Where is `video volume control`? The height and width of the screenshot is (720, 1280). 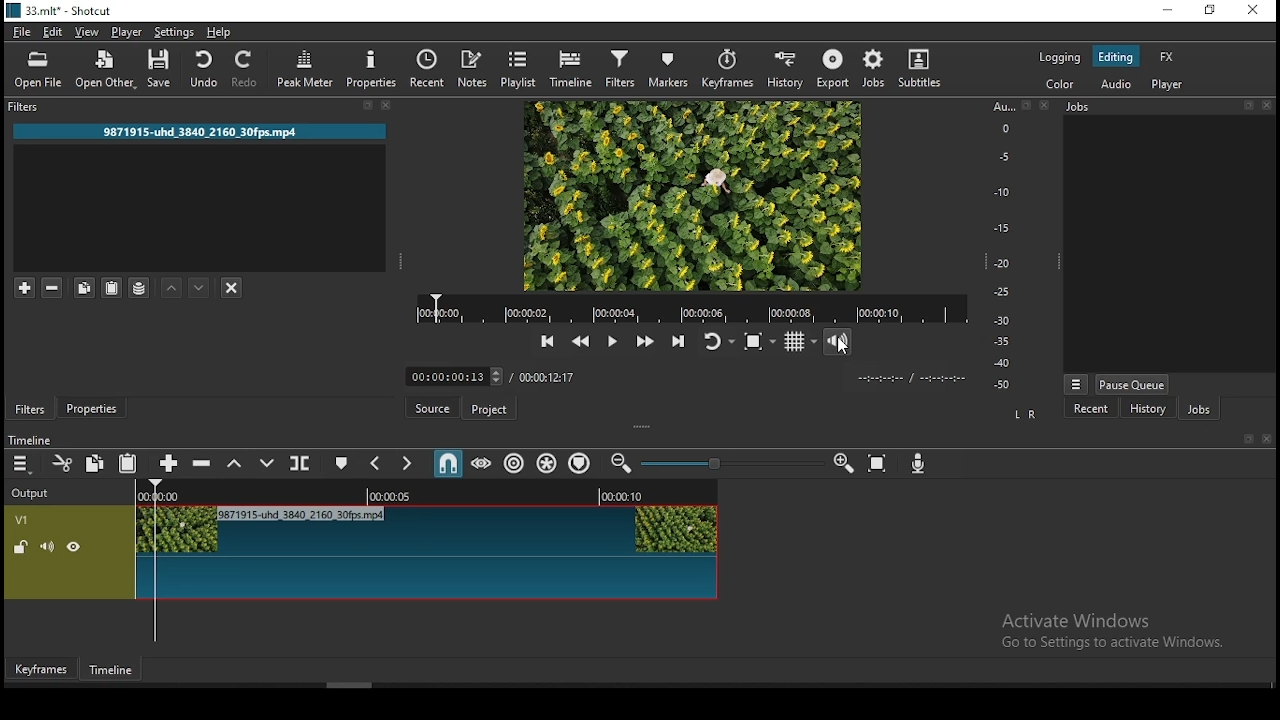
video volume control is located at coordinates (838, 342).